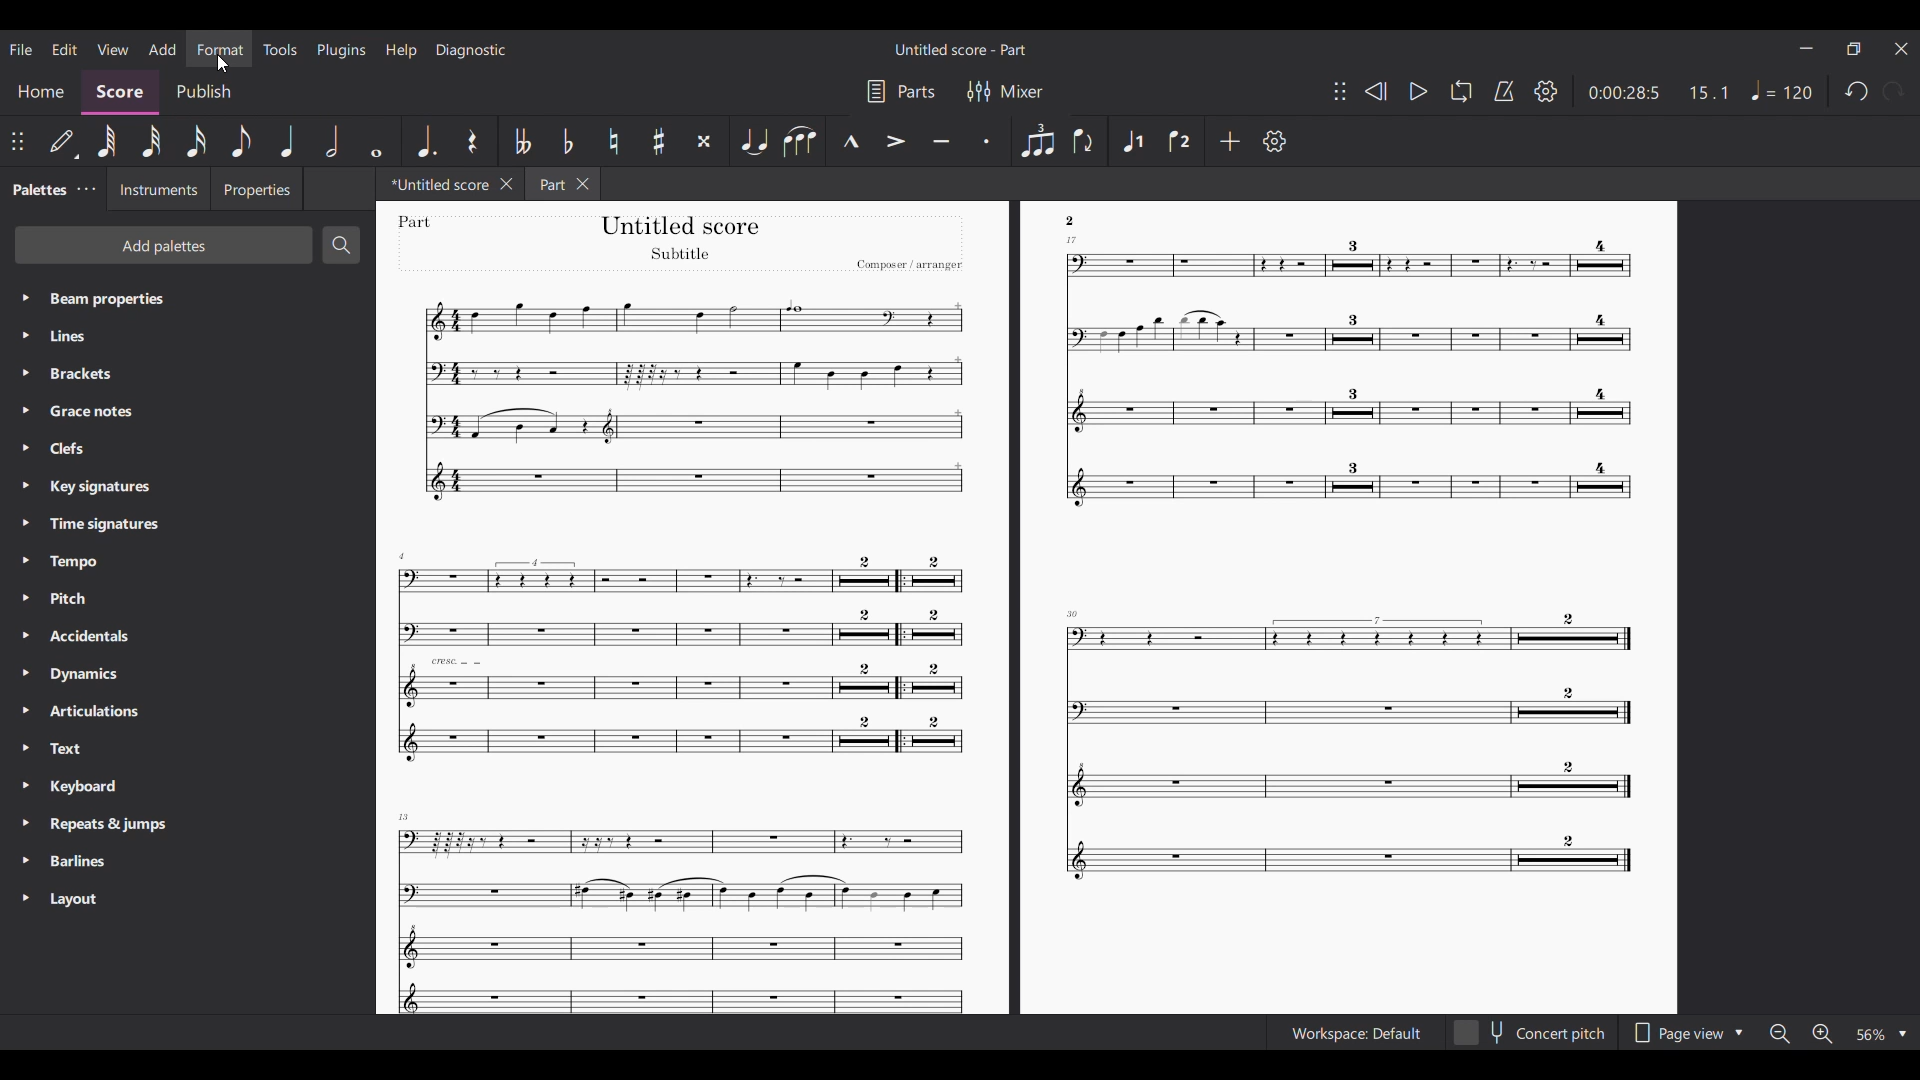 Image resolution: width=1920 pixels, height=1080 pixels. I want to click on Loop playback, so click(1461, 91).